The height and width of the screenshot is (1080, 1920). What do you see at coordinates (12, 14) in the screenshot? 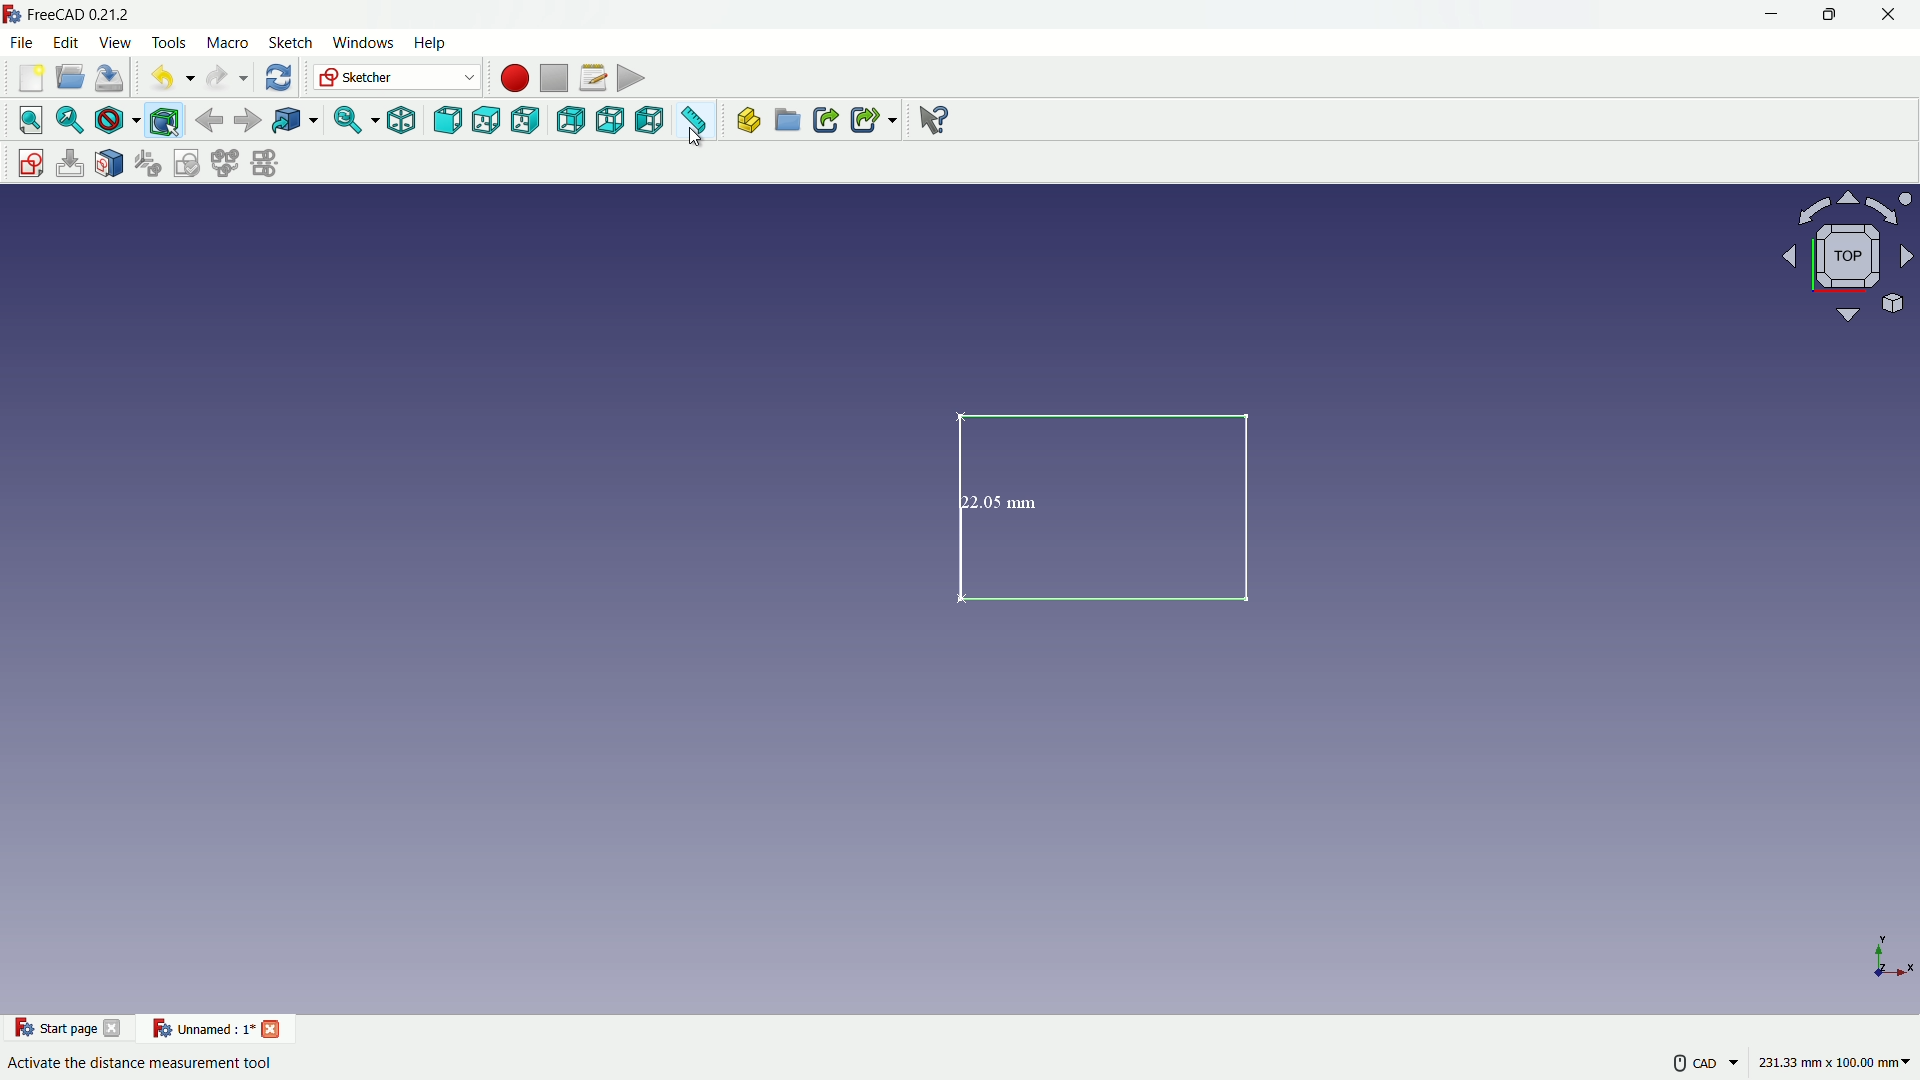
I see `FreeCAD logo` at bounding box center [12, 14].